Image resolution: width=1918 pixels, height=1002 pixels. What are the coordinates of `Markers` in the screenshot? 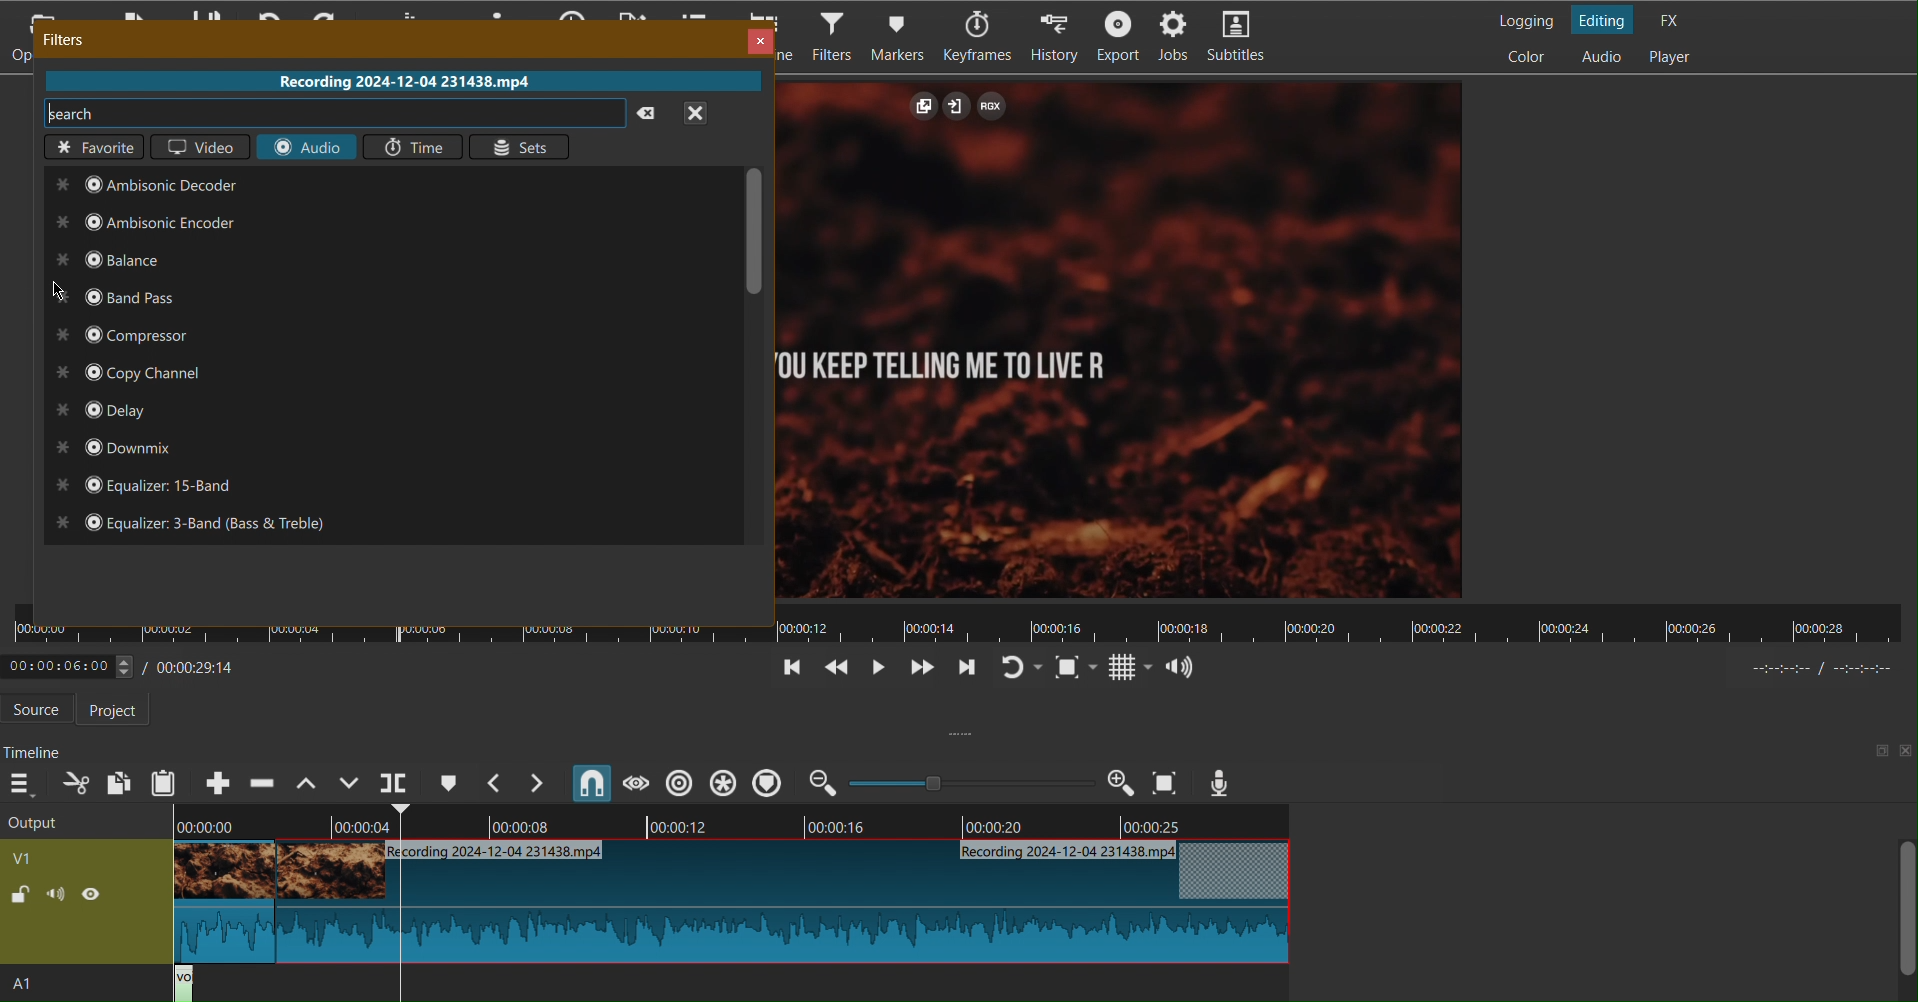 It's located at (903, 35).